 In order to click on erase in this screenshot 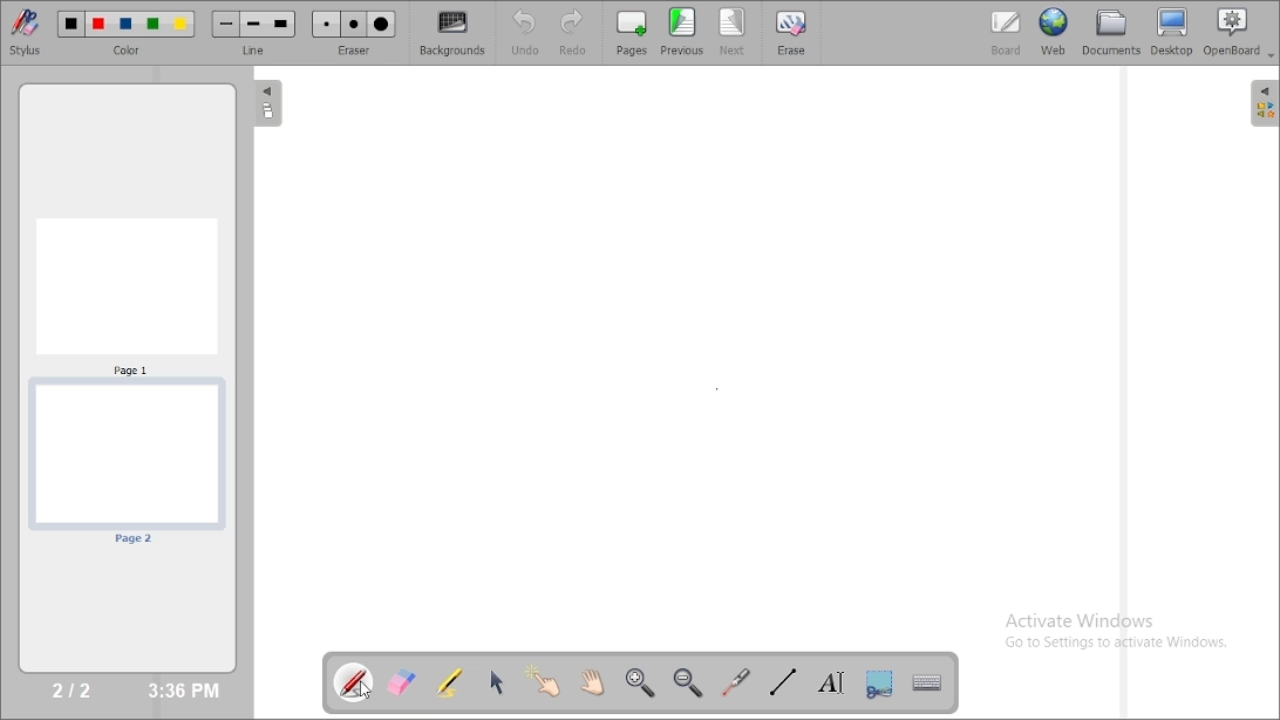, I will do `click(790, 32)`.